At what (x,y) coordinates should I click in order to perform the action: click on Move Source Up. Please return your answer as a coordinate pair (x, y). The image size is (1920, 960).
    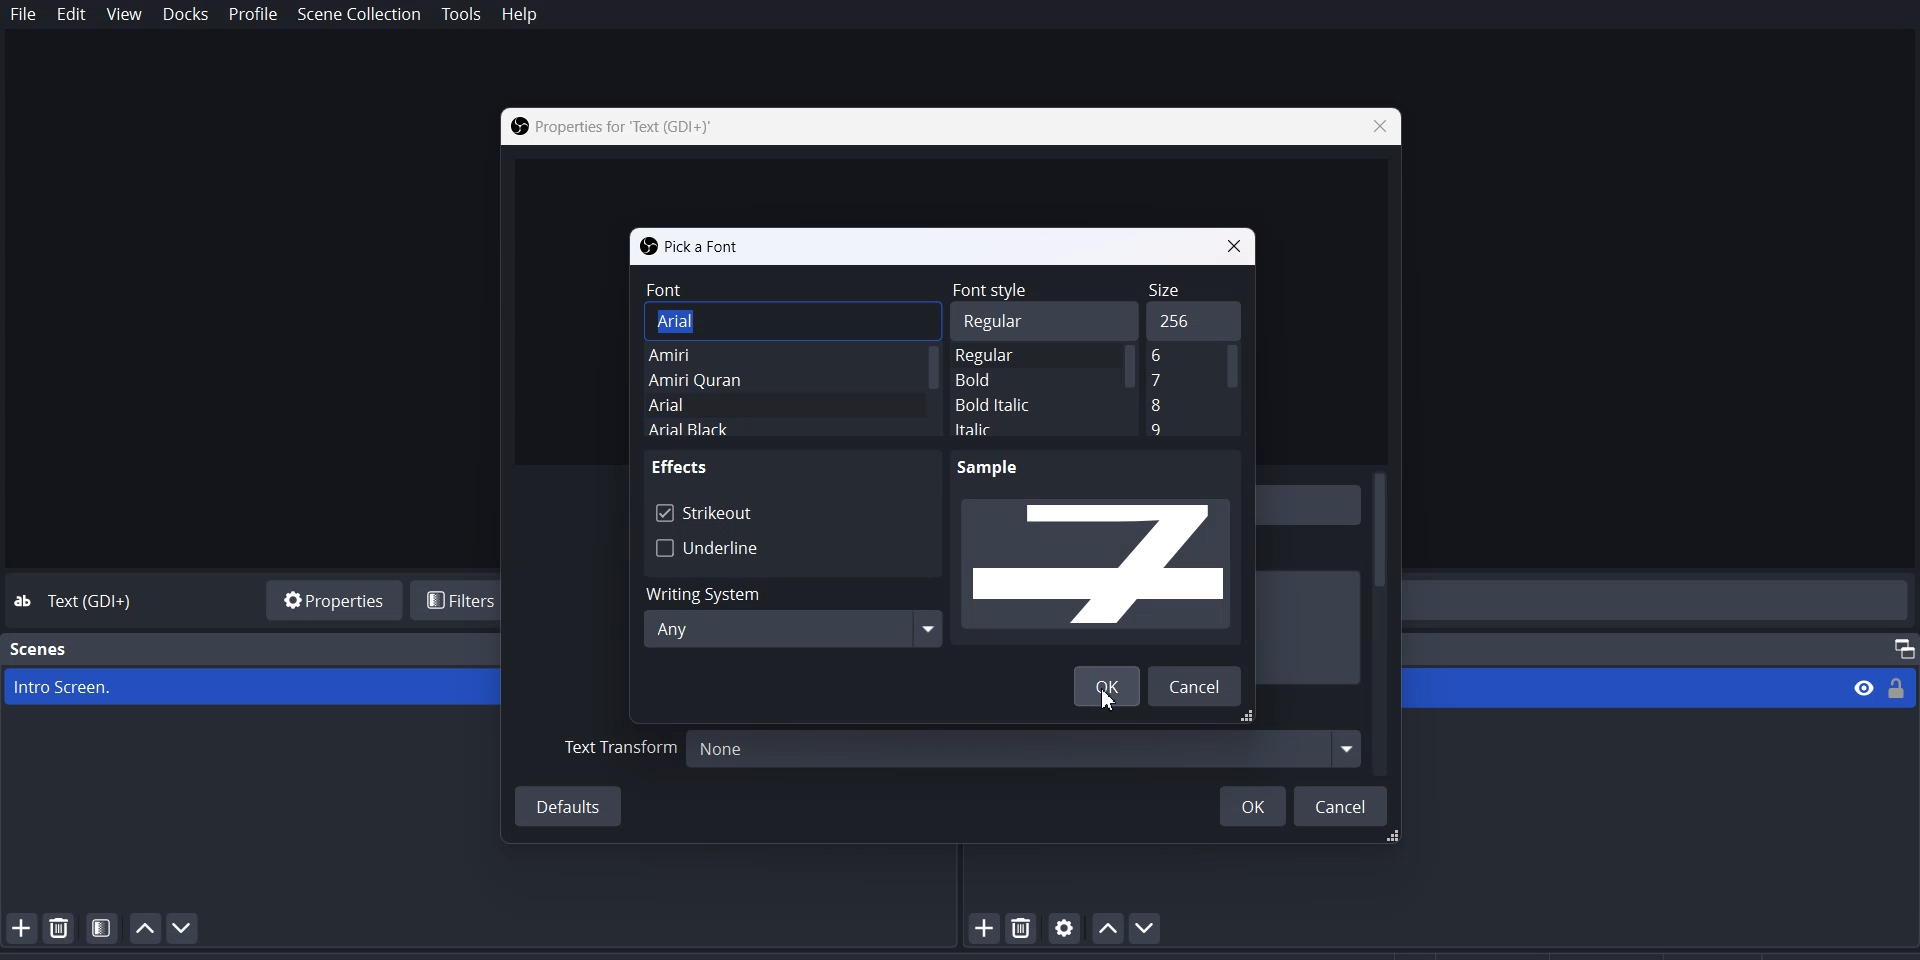
    Looking at the image, I should click on (1106, 927).